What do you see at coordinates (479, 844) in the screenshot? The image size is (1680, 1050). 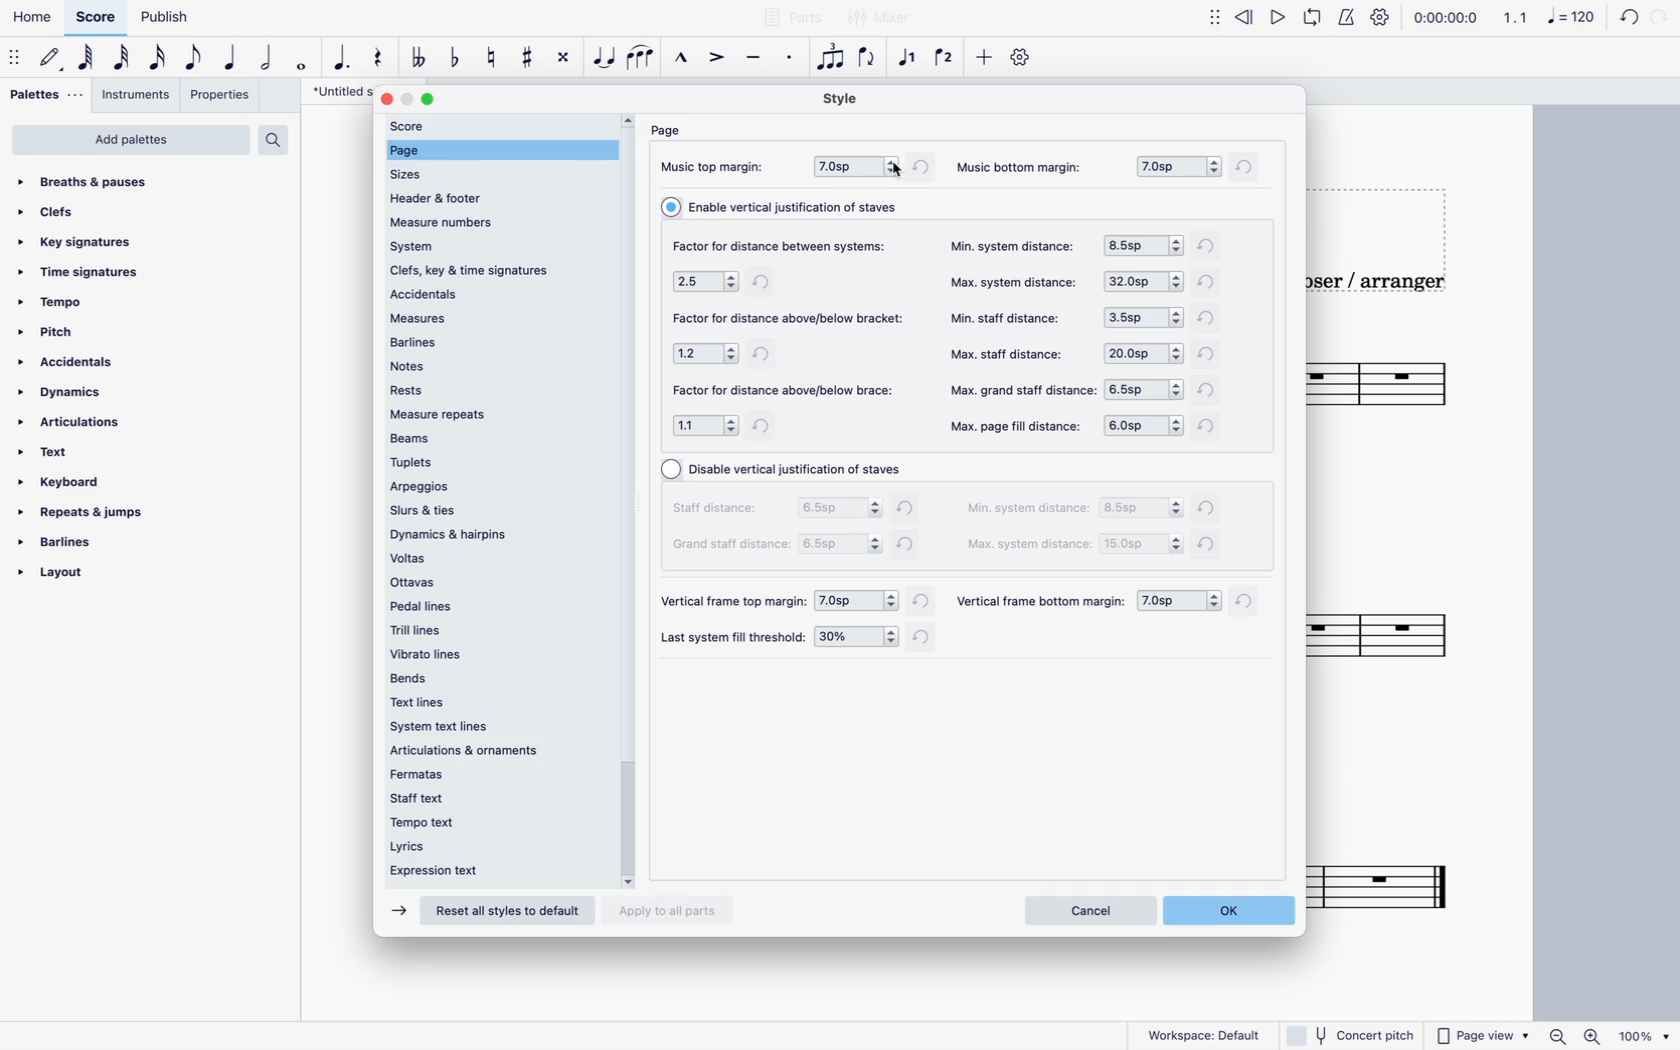 I see `lyrics` at bounding box center [479, 844].